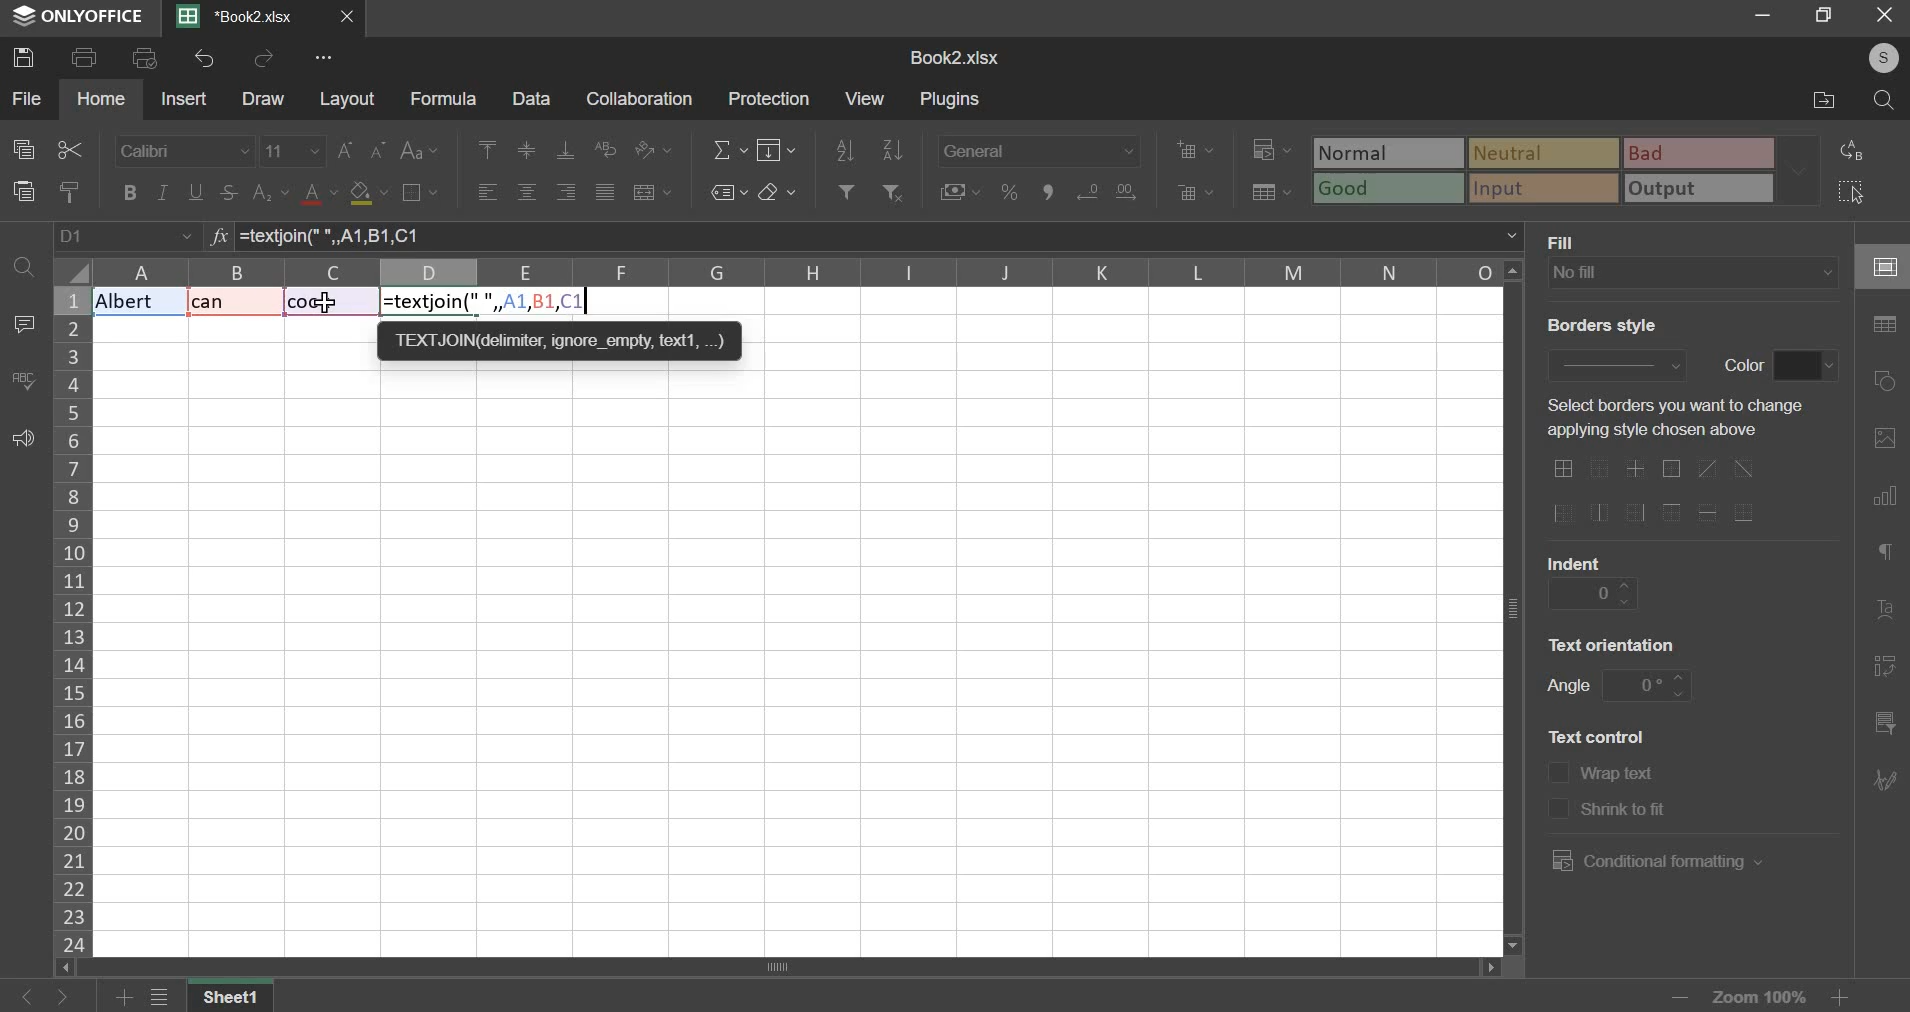  What do you see at coordinates (1884, 500) in the screenshot?
I see `chart` at bounding box center [1884, 500].